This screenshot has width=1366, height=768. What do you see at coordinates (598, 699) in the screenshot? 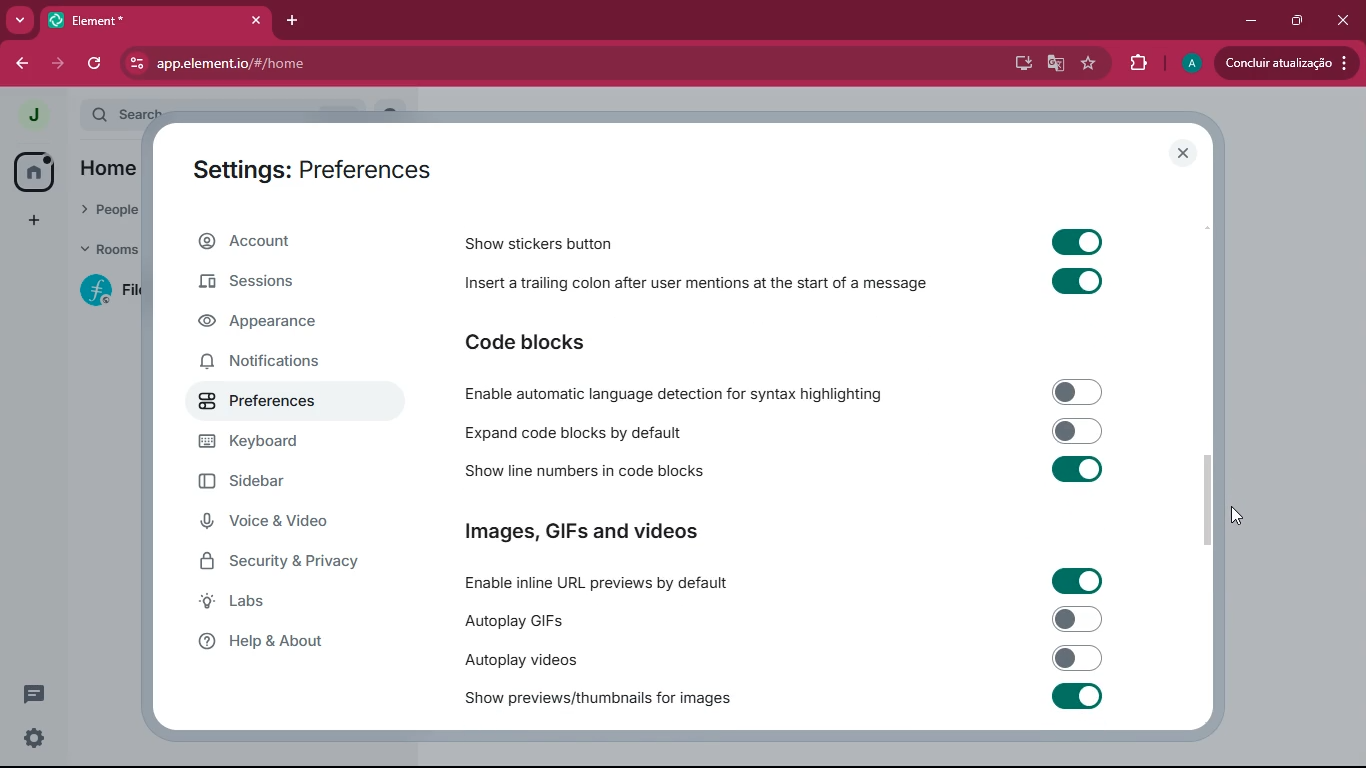
I see `show` at bounding box center [598, 699].